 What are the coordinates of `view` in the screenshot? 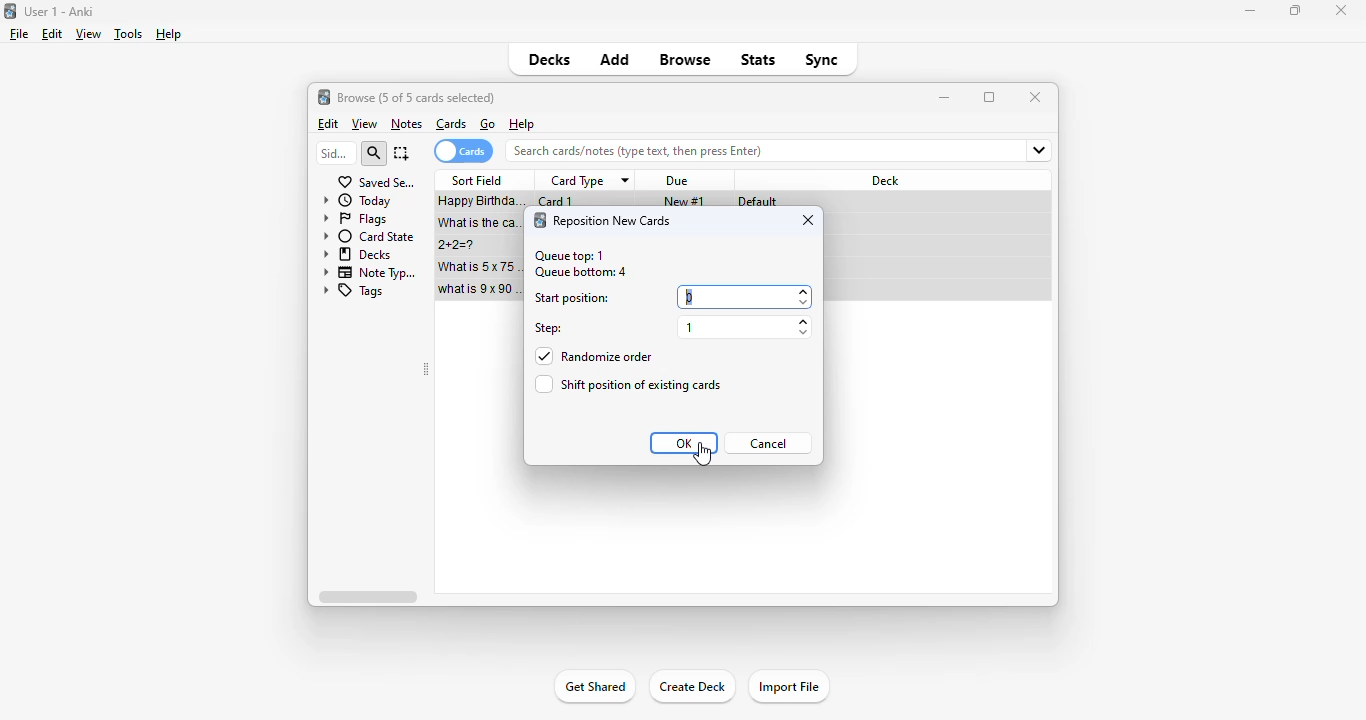 It's located at (89, 34).